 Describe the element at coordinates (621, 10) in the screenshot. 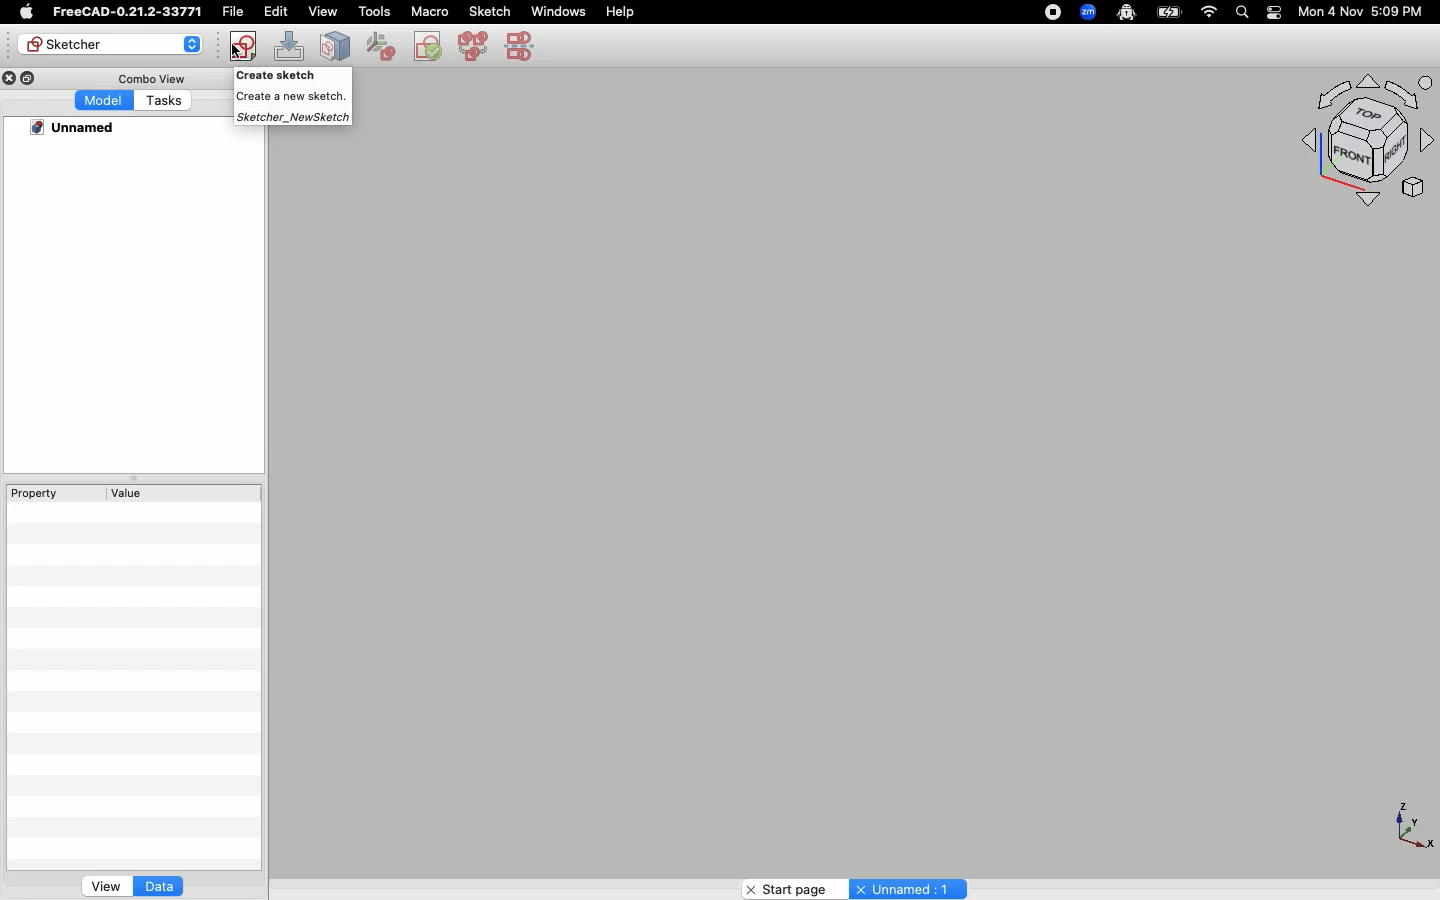

I see `Help` at that location.